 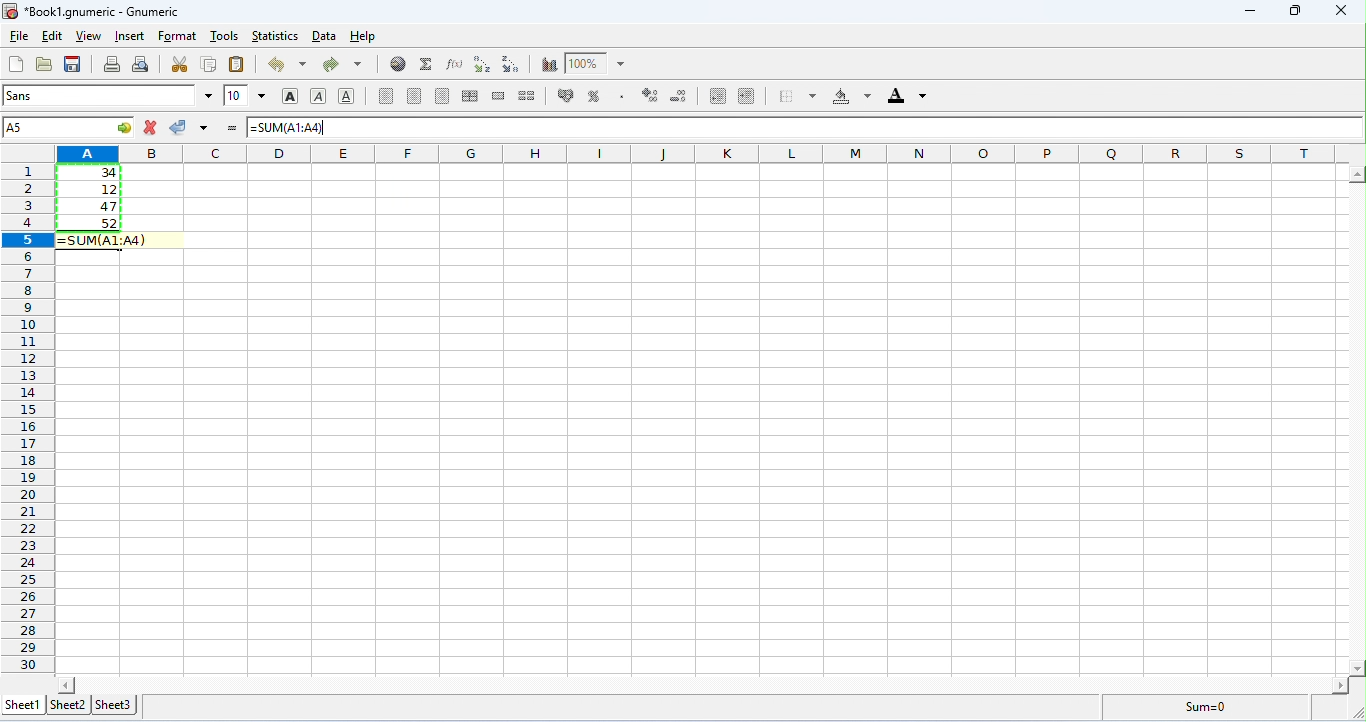 I want to click on italics, so click(x=318, y=96).